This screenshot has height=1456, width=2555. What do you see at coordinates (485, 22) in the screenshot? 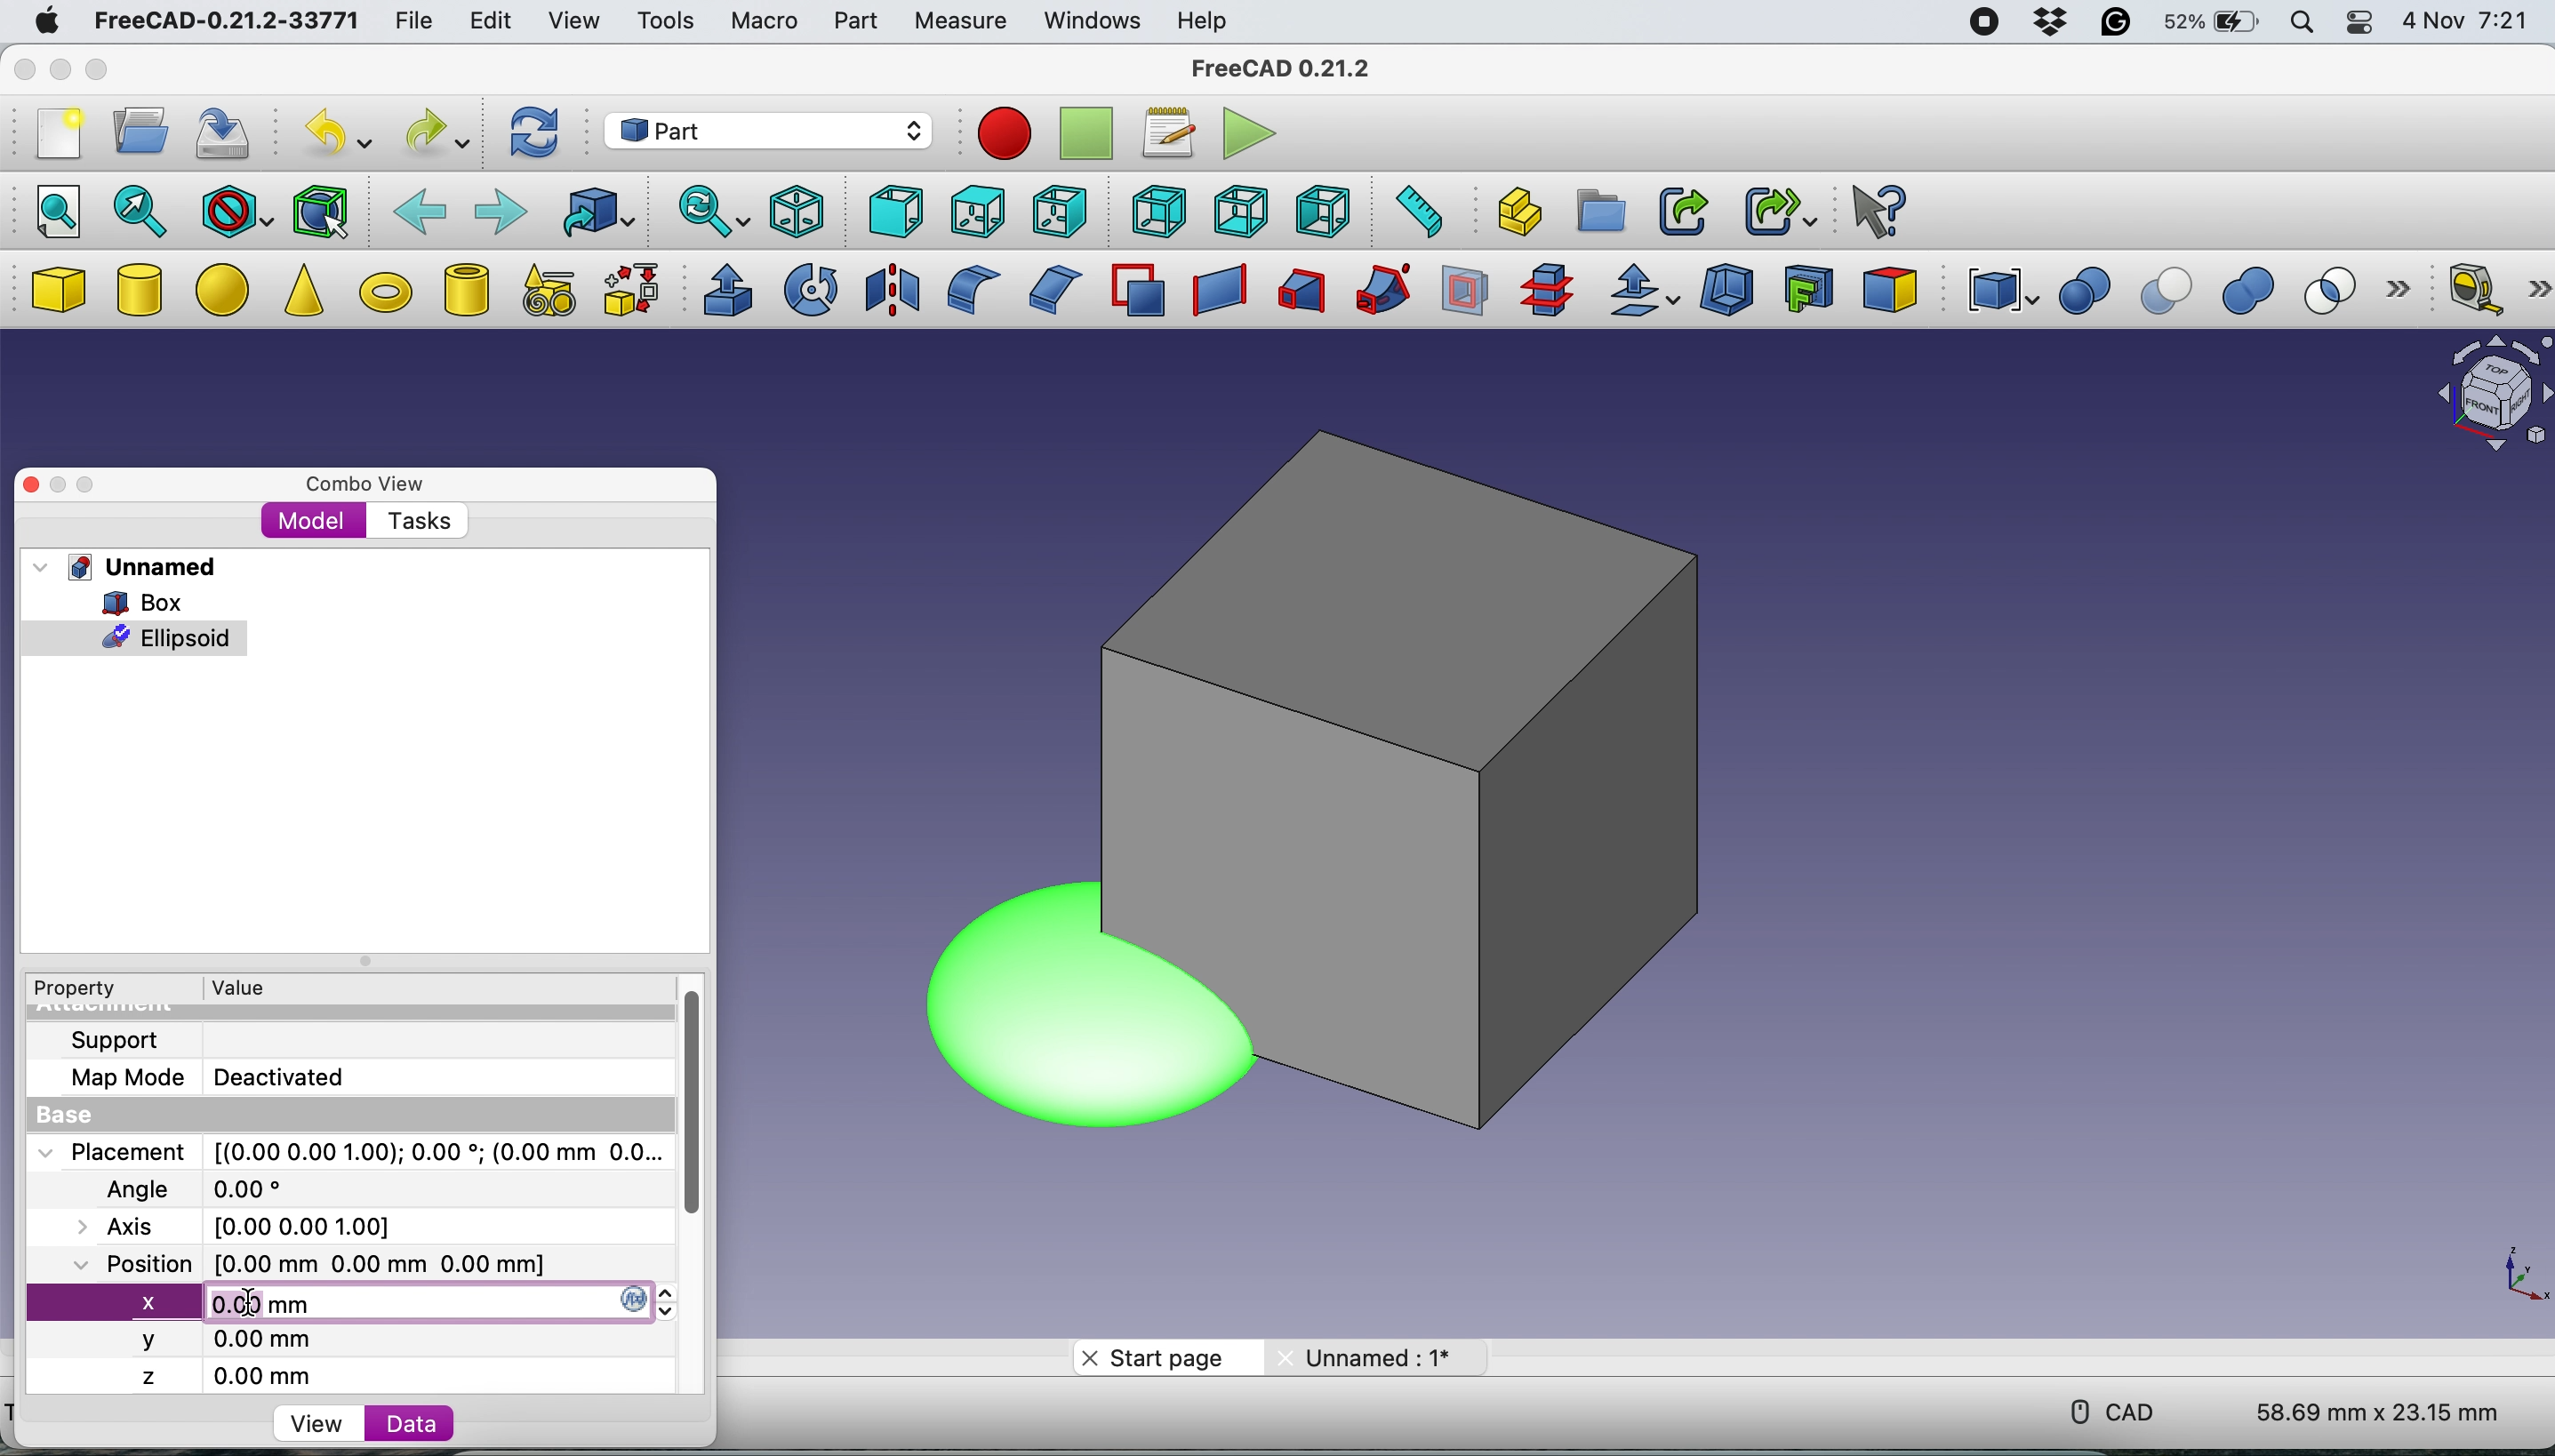
I see `edit` at bounding box center [485, 22].